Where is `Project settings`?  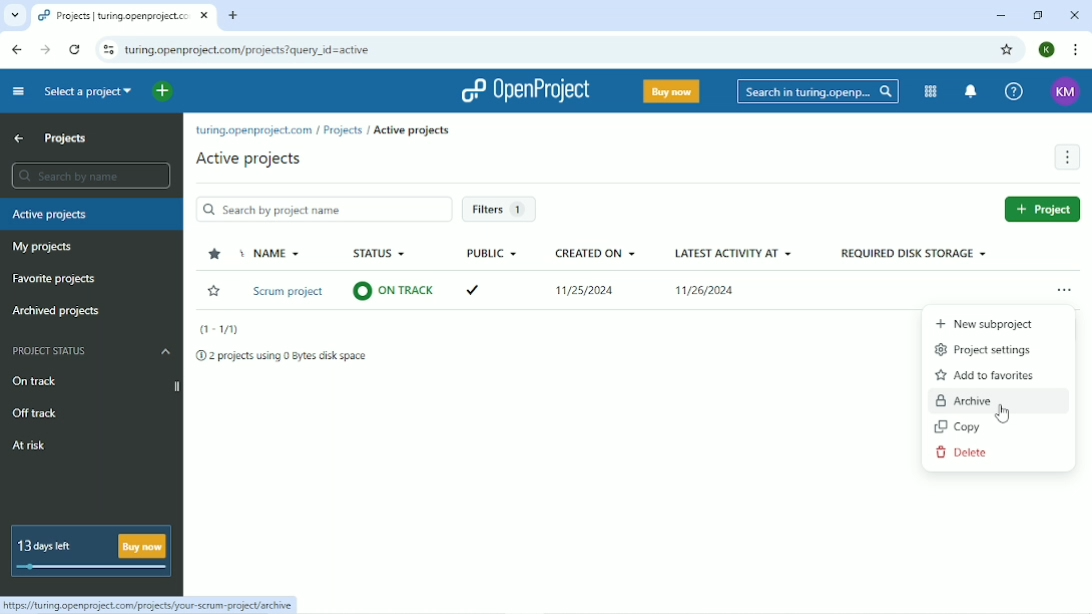 Project settings is located at coordinates (985, 349).